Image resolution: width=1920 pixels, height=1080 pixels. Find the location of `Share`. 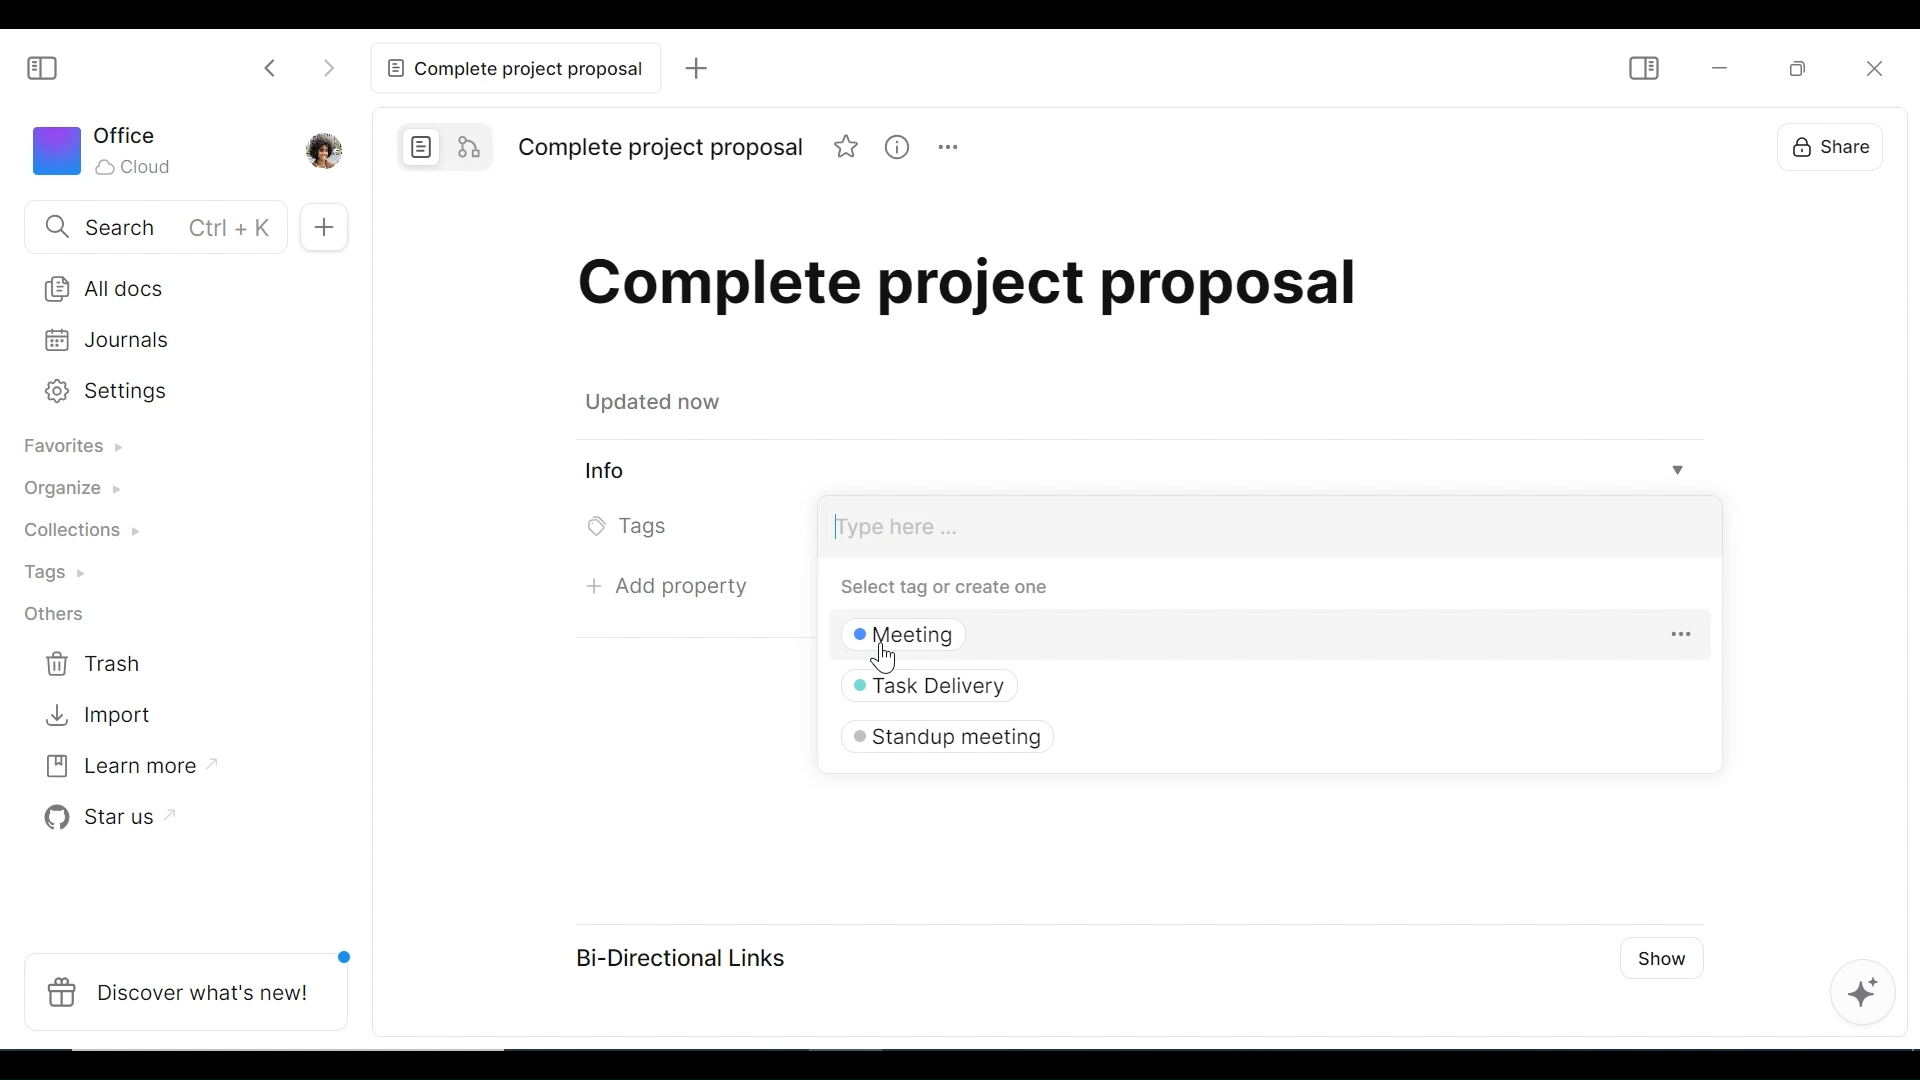

Share is located at coordinates (1822, 145).